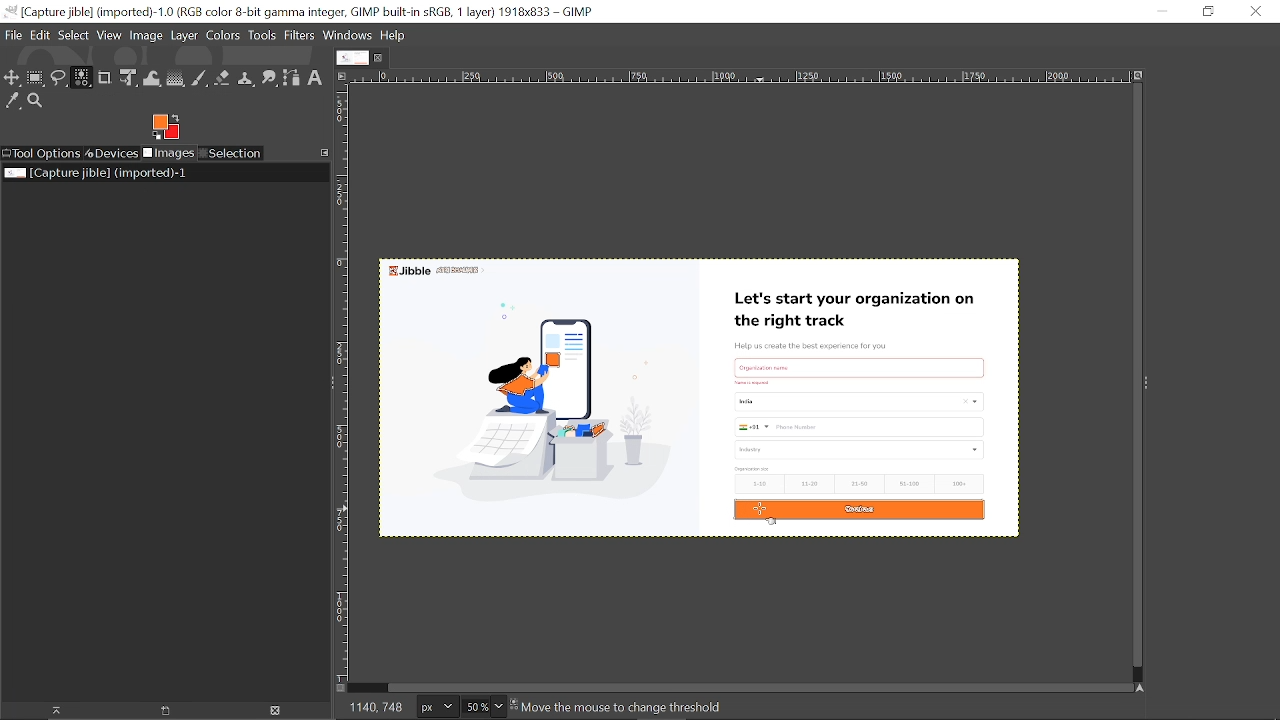 This screenshot has width=1280, height=720. What do you see at coordinates (302, 12) in the screenshot?
I see `Current window` at bounding box center [302, 12].